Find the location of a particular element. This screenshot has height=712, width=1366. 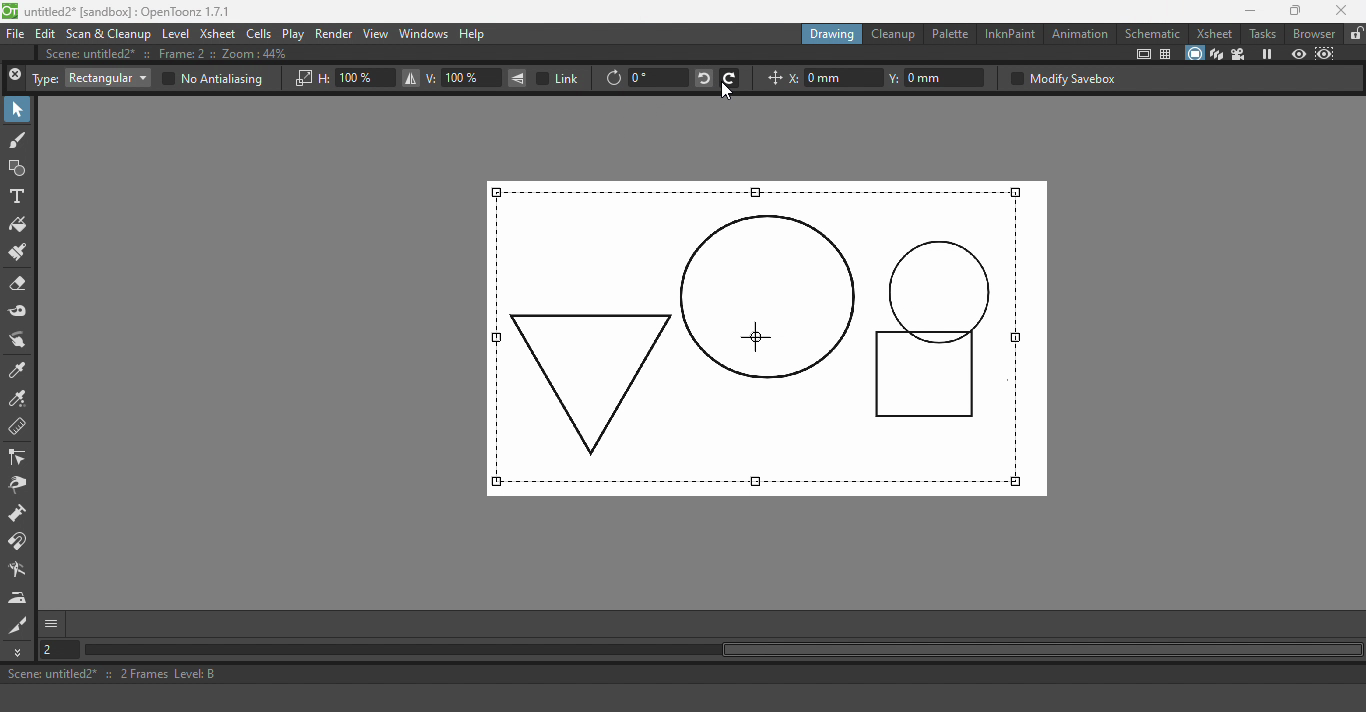

Selection tool is located at coordinates (18, 110).